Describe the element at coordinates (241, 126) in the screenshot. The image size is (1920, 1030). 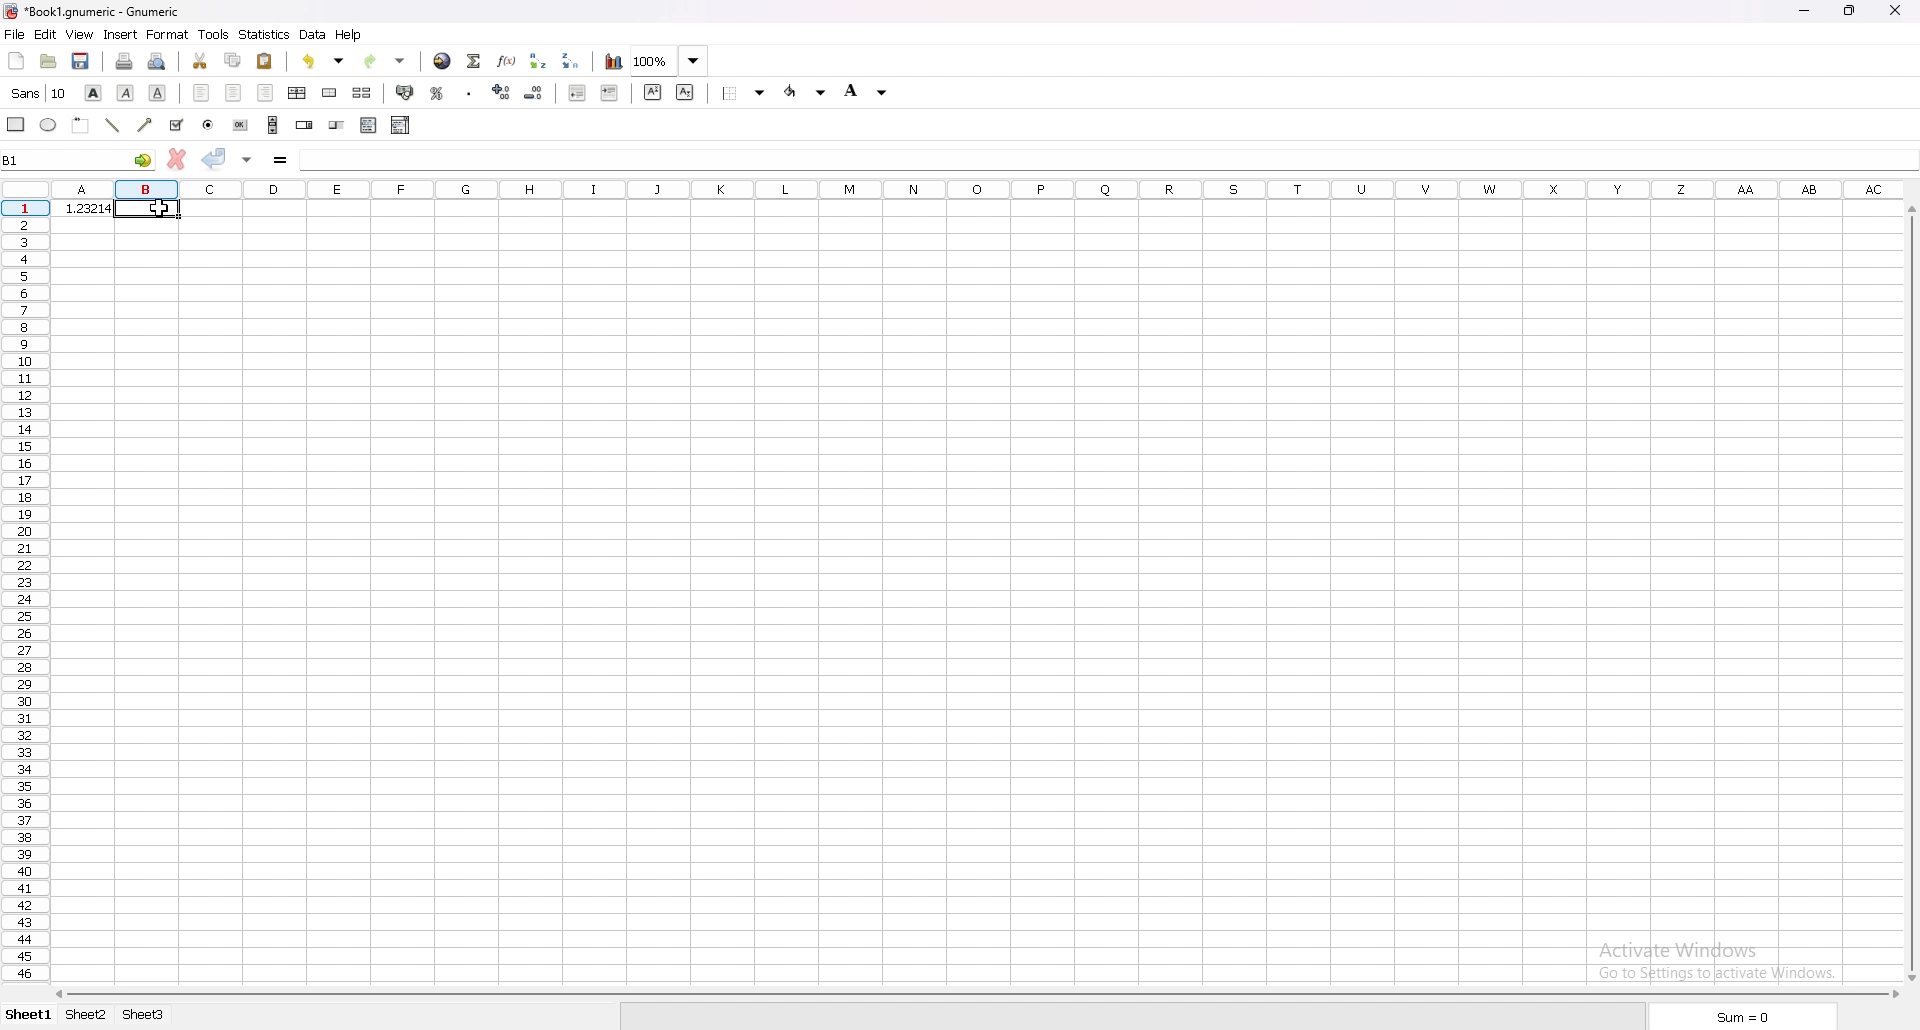
I see `button` at that location.